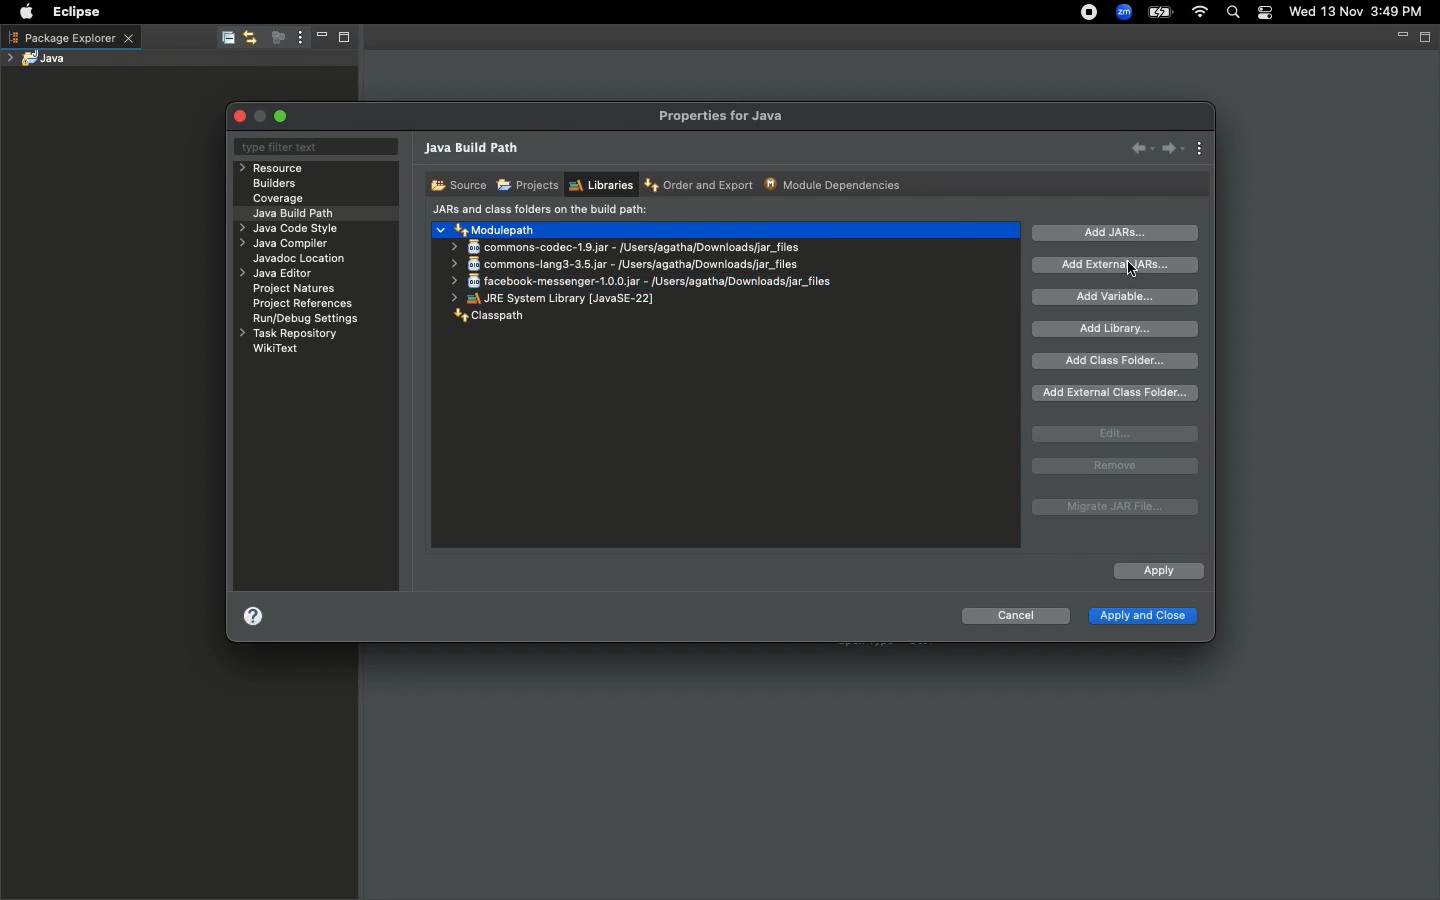  I want to click on Apple logo, so click(26, 12).